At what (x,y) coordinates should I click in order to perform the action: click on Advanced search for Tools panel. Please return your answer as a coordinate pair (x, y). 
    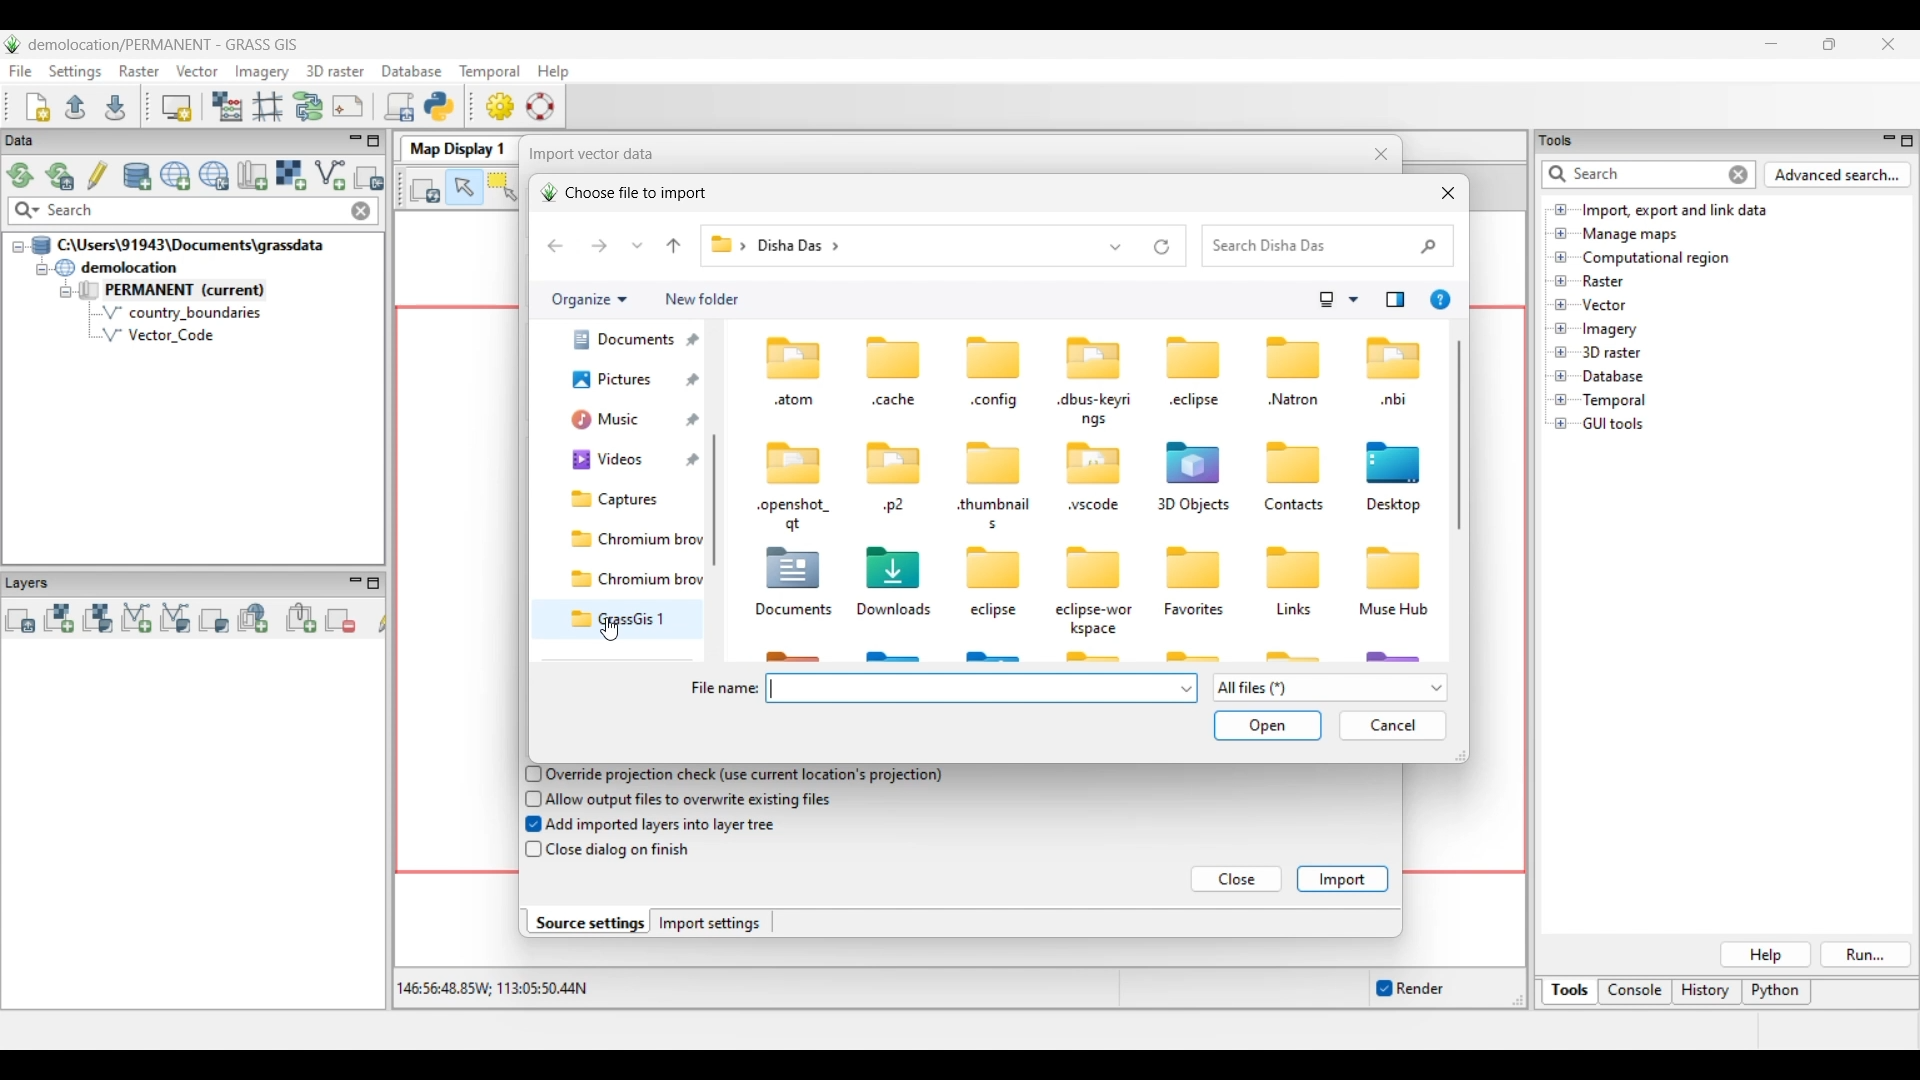
    Looking at the image, I should click on (1838, 175).